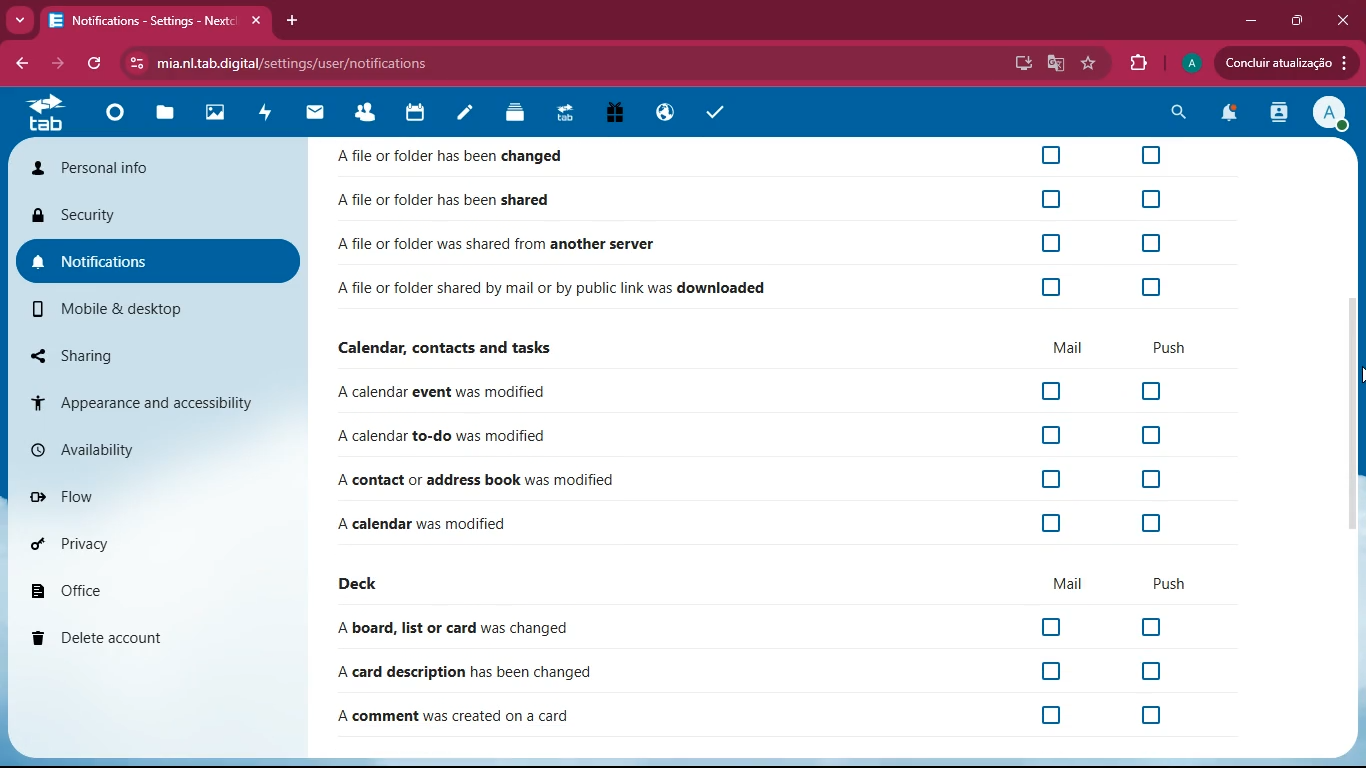 This screenshot has height=768, width=1366. Describe the element at coordinates (465, 674) in the screenshot. I see `A card description has been changed` at that location.